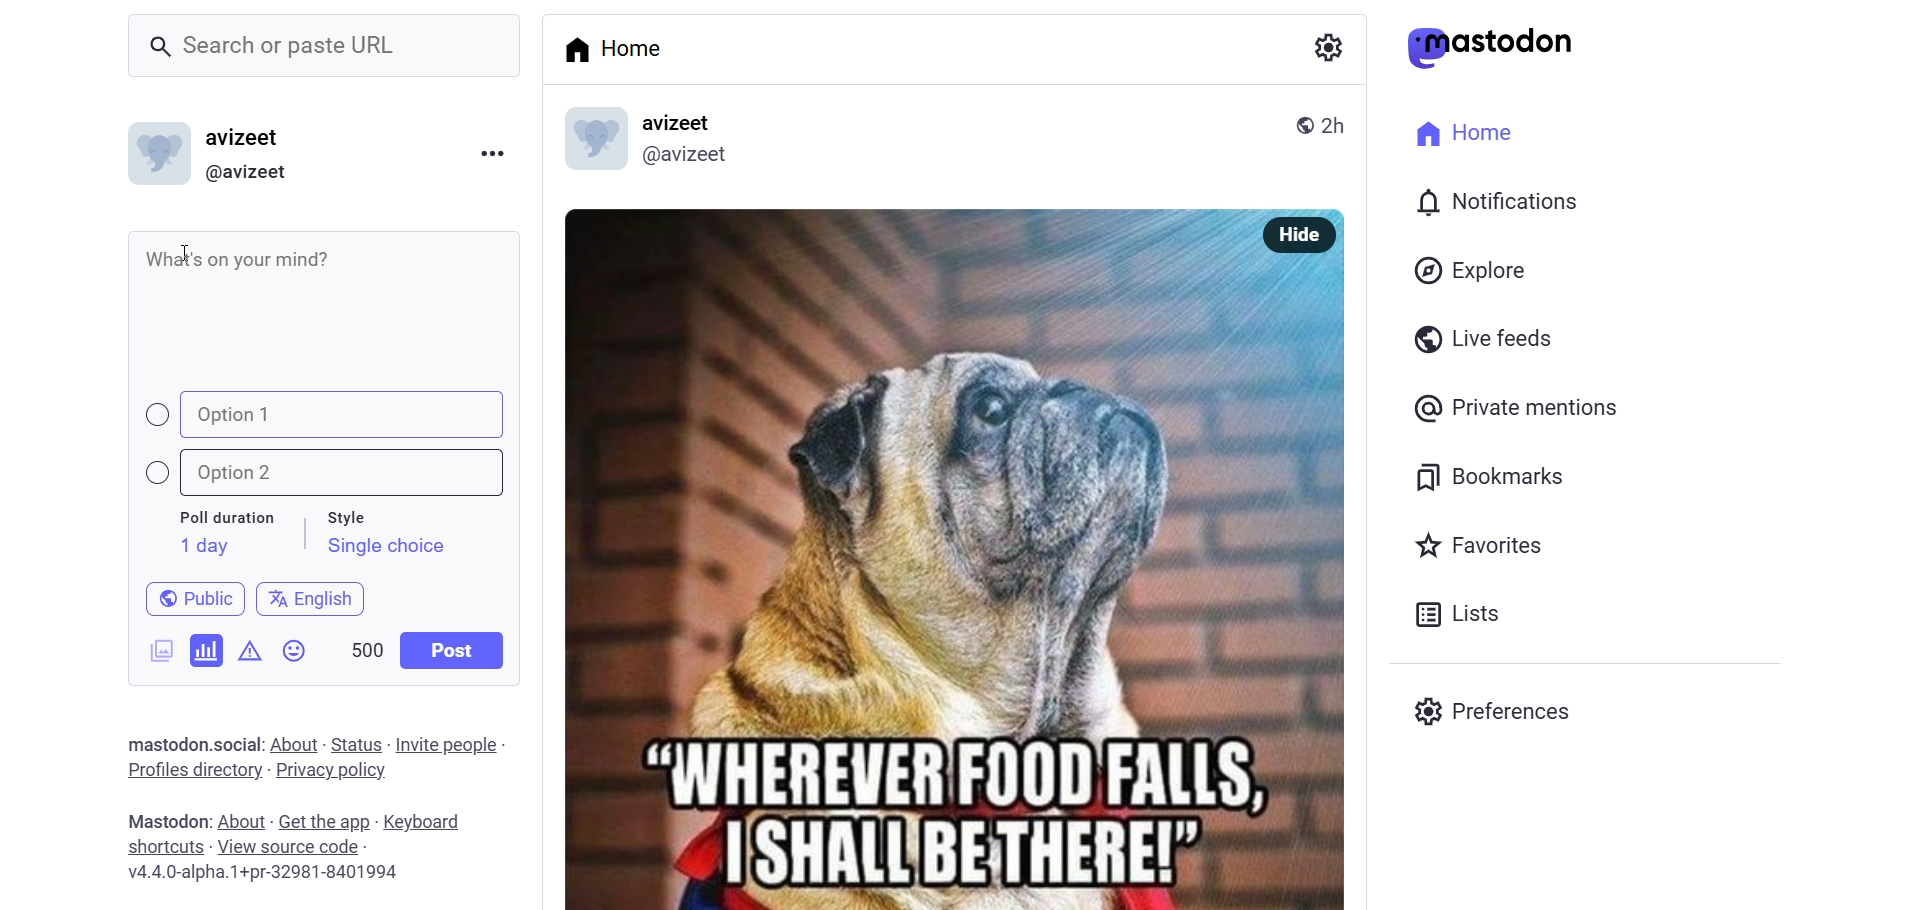 The width and height of the screenshot is (1908, 910). What do you see at coordinates (356, 744) in the screenshot?
I see `status` at bounding box center [356, 744].